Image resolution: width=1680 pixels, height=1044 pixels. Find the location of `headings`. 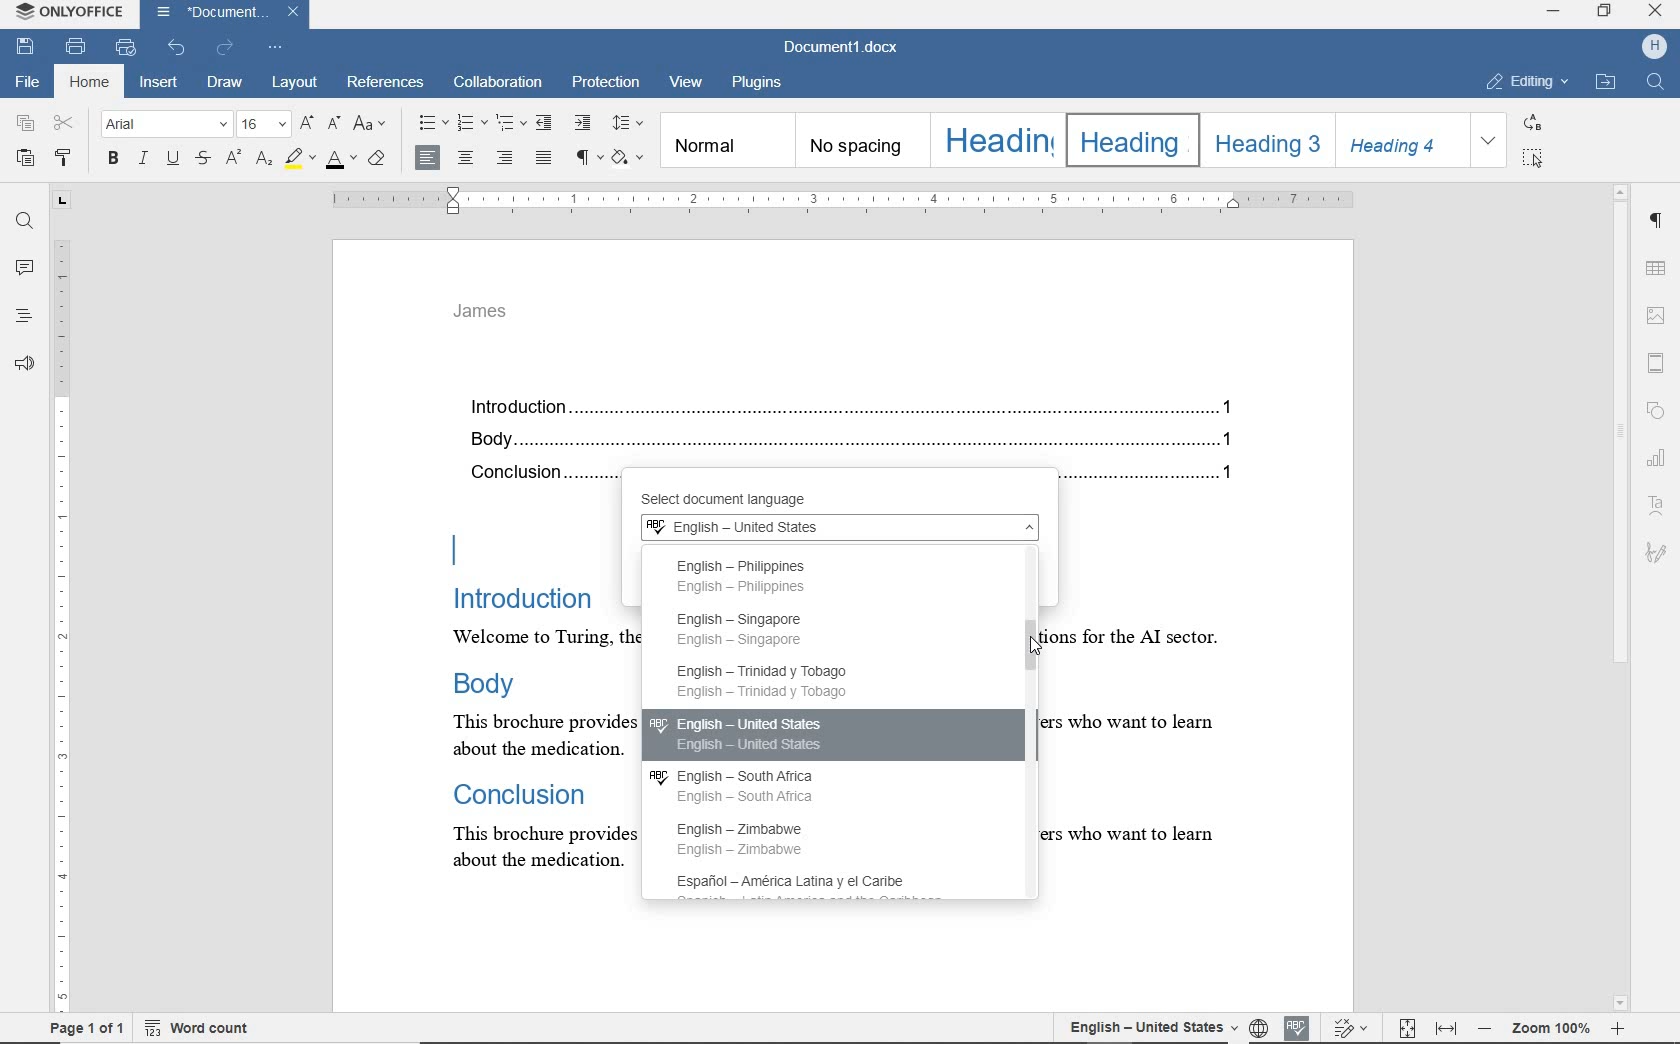

headings is located at coordinates (23, 317).